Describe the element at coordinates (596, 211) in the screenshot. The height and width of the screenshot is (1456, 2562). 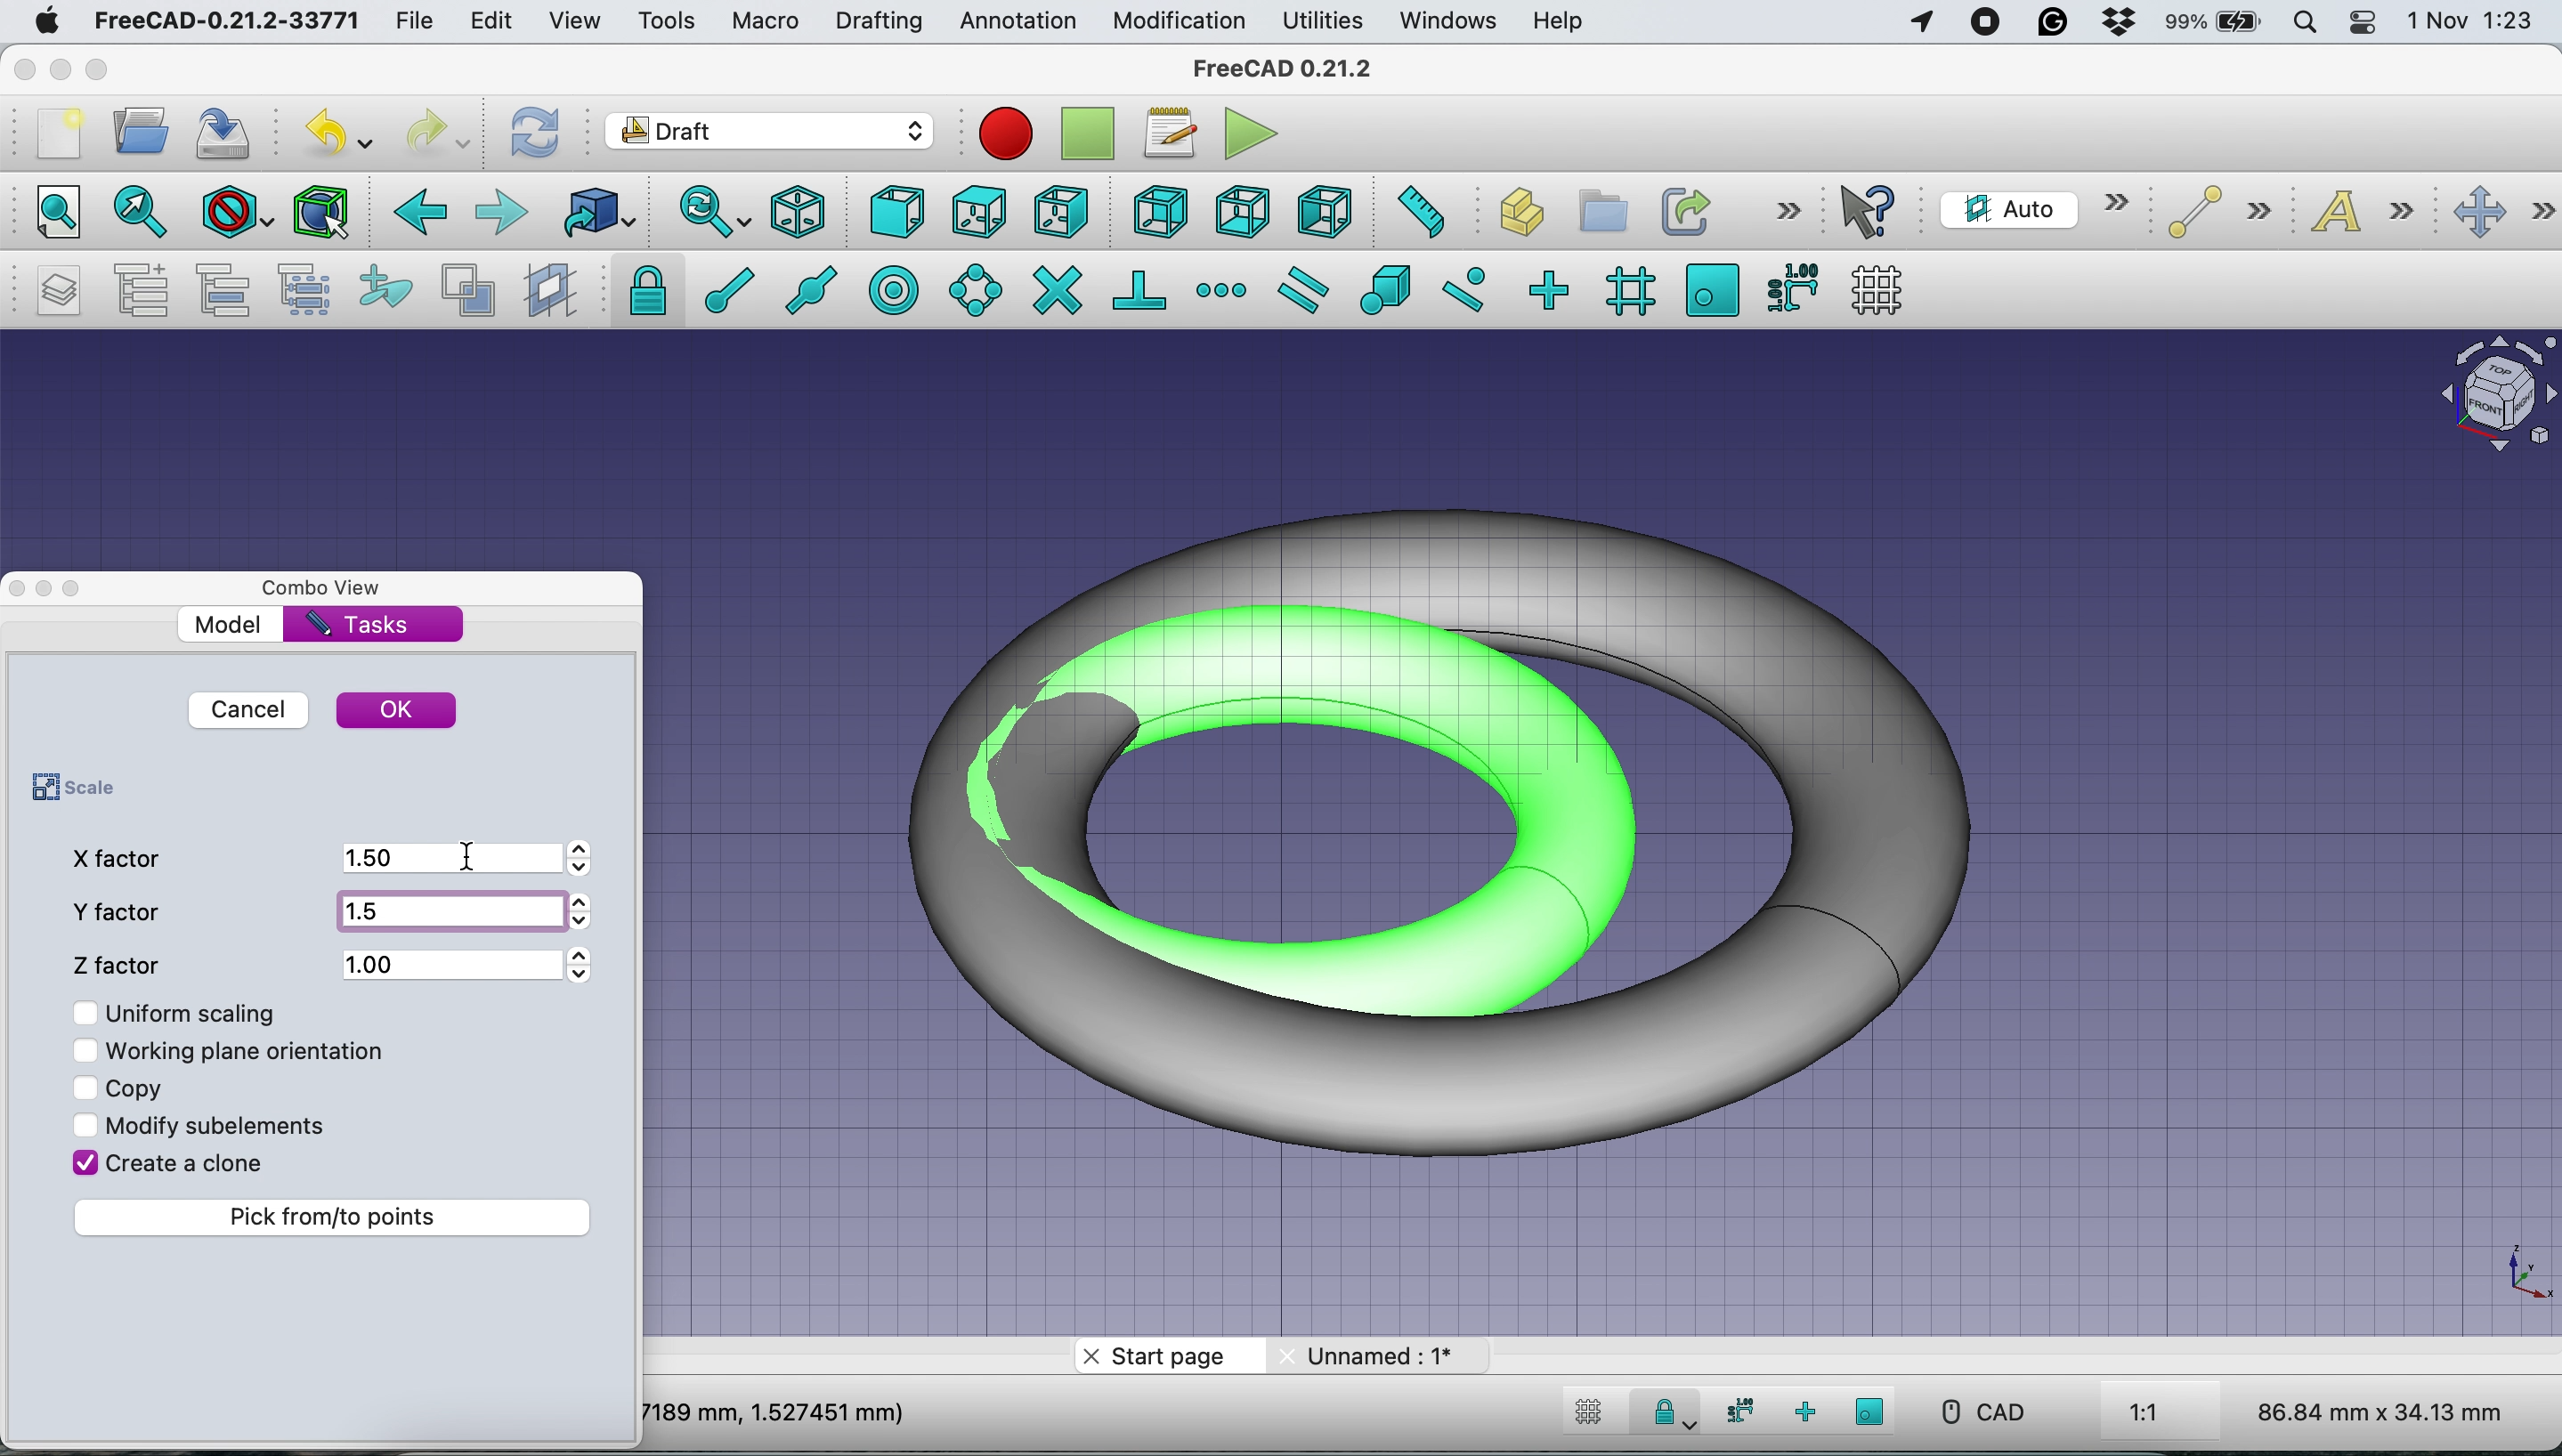
I see `go to linked object` at that location.